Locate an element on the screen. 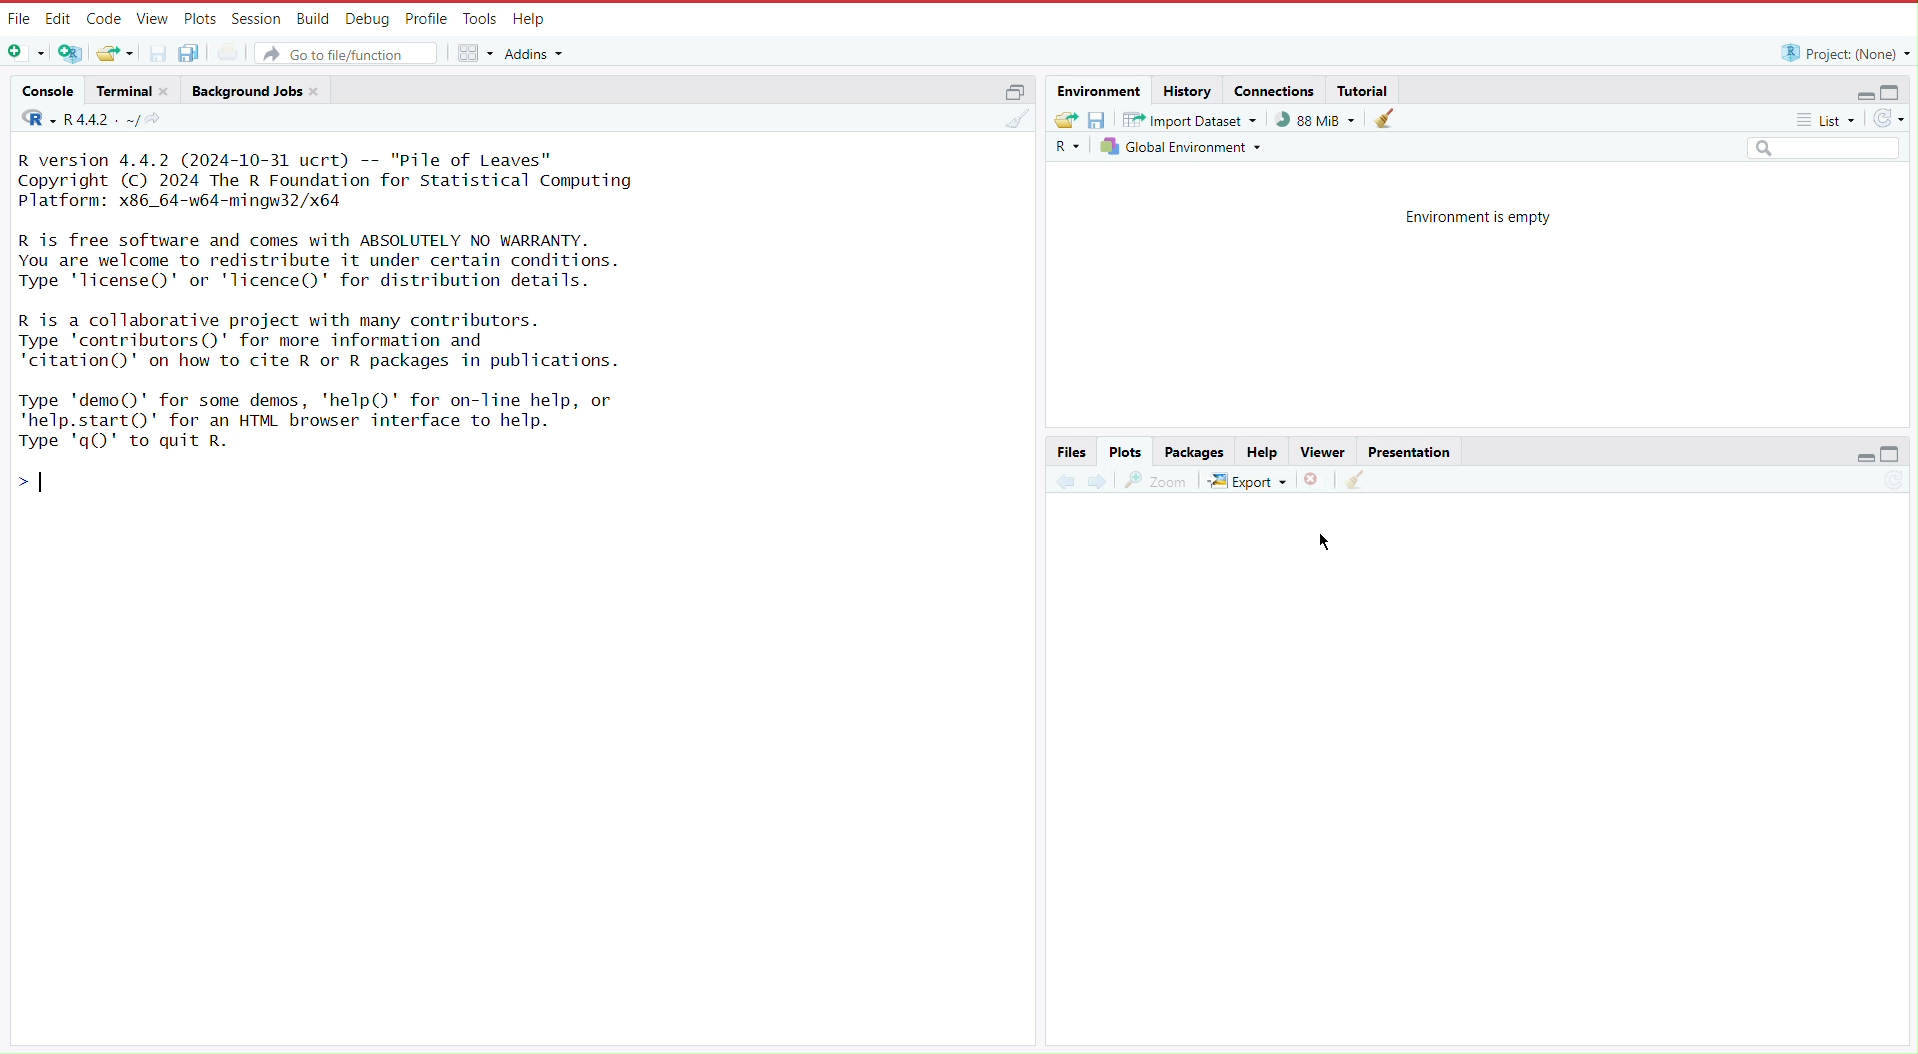  View the current working directory is located at coordinates (159, 119).